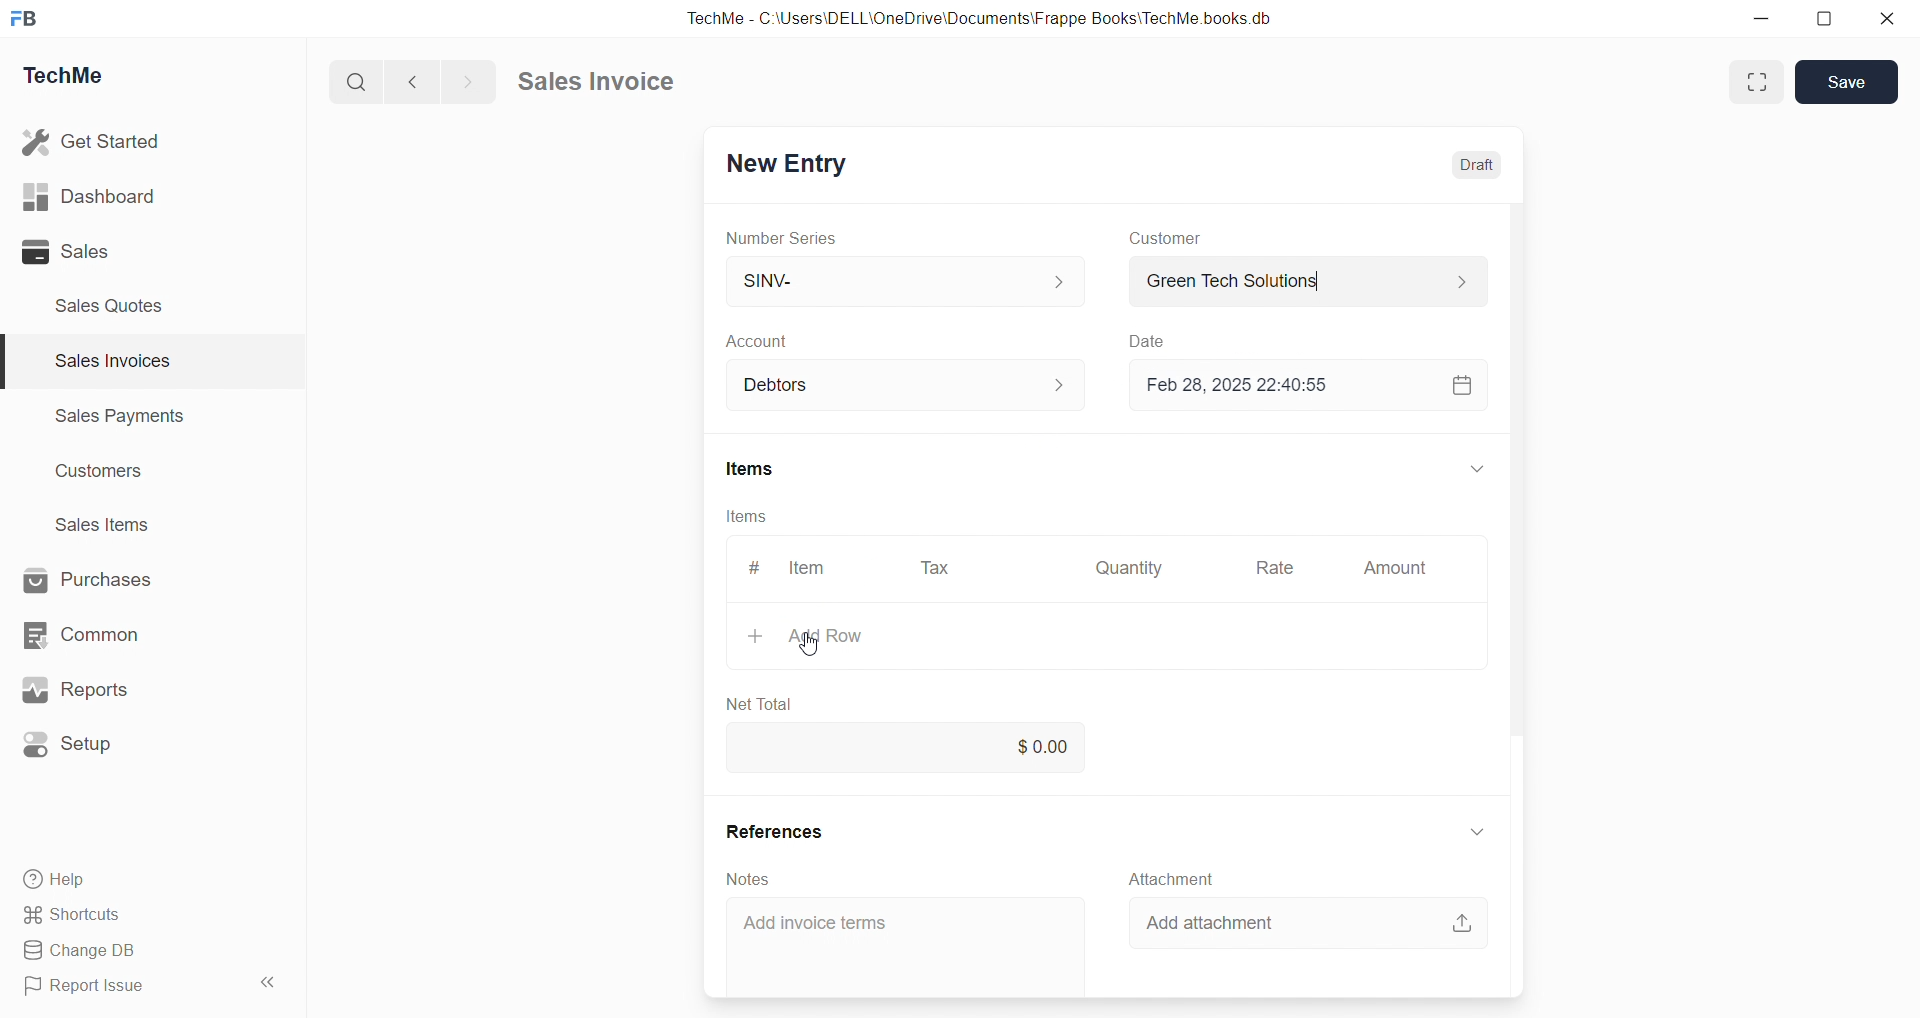 This screenshot has height=1018, width=1920. Describe the element at coordinates (816, 923) in the screenshot. I see `Add invoice terms` at that location.